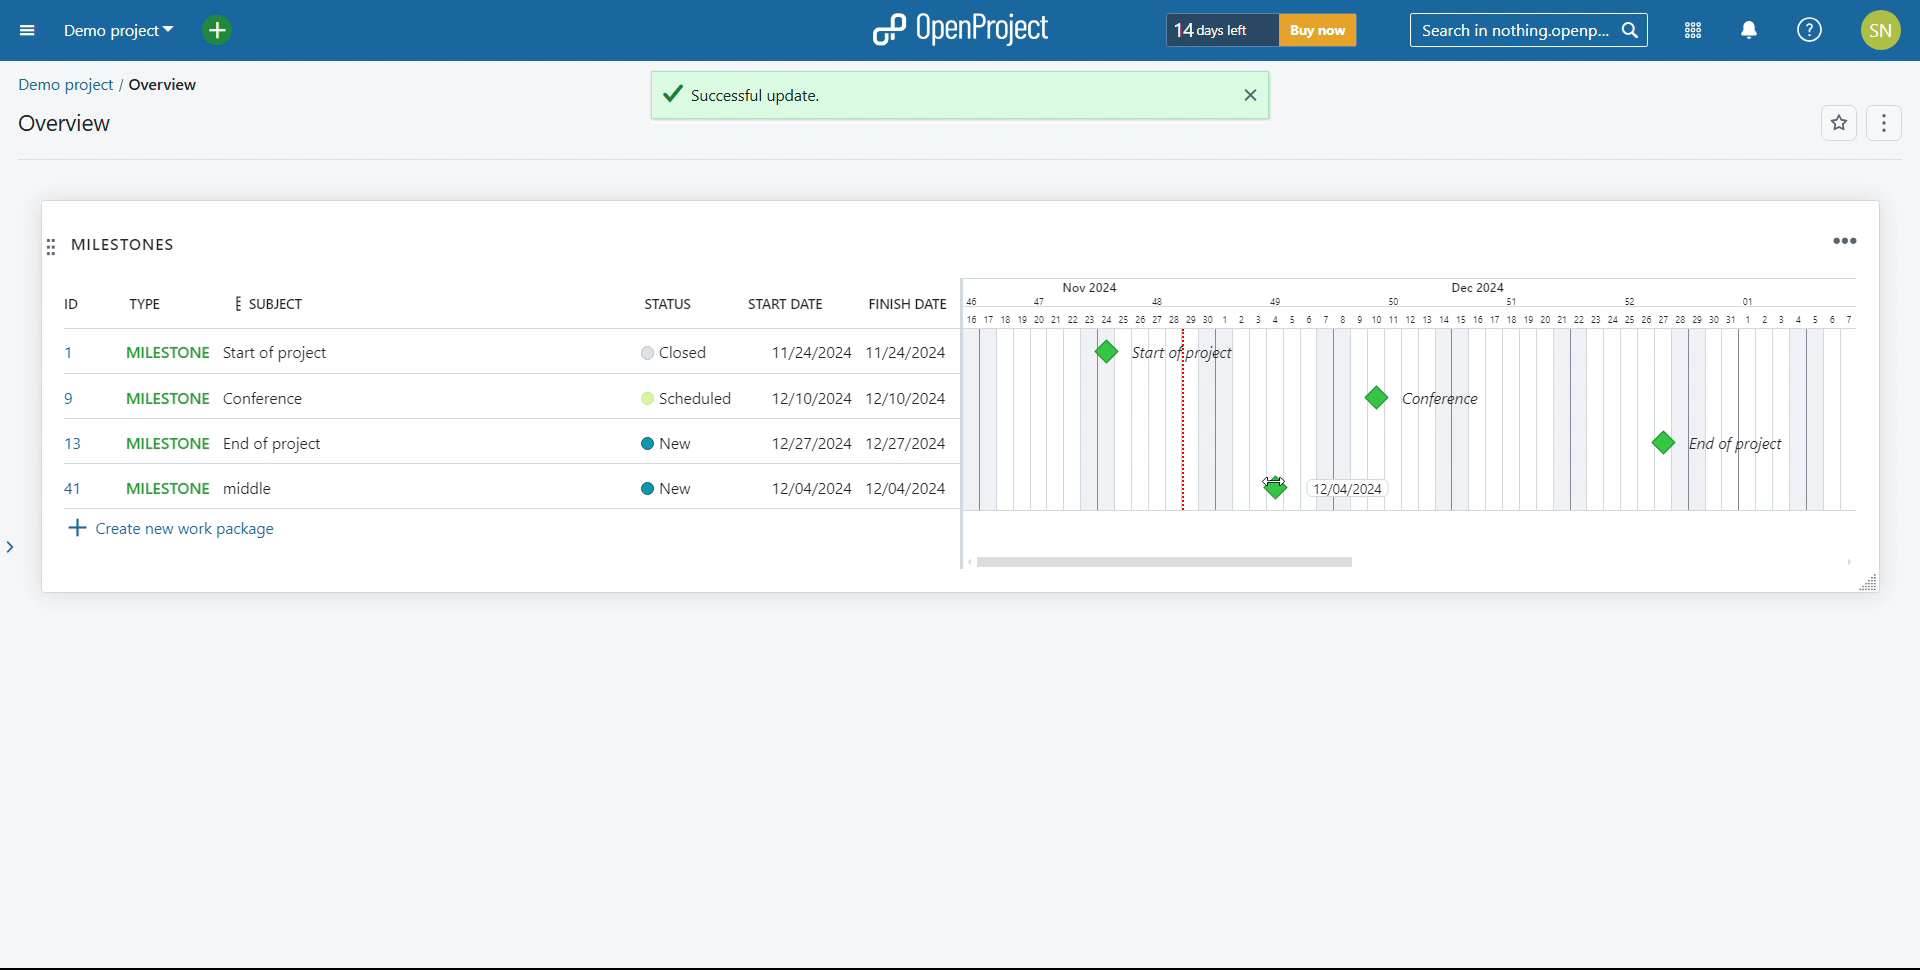  I want to click on cursor, so click(1428, 486).